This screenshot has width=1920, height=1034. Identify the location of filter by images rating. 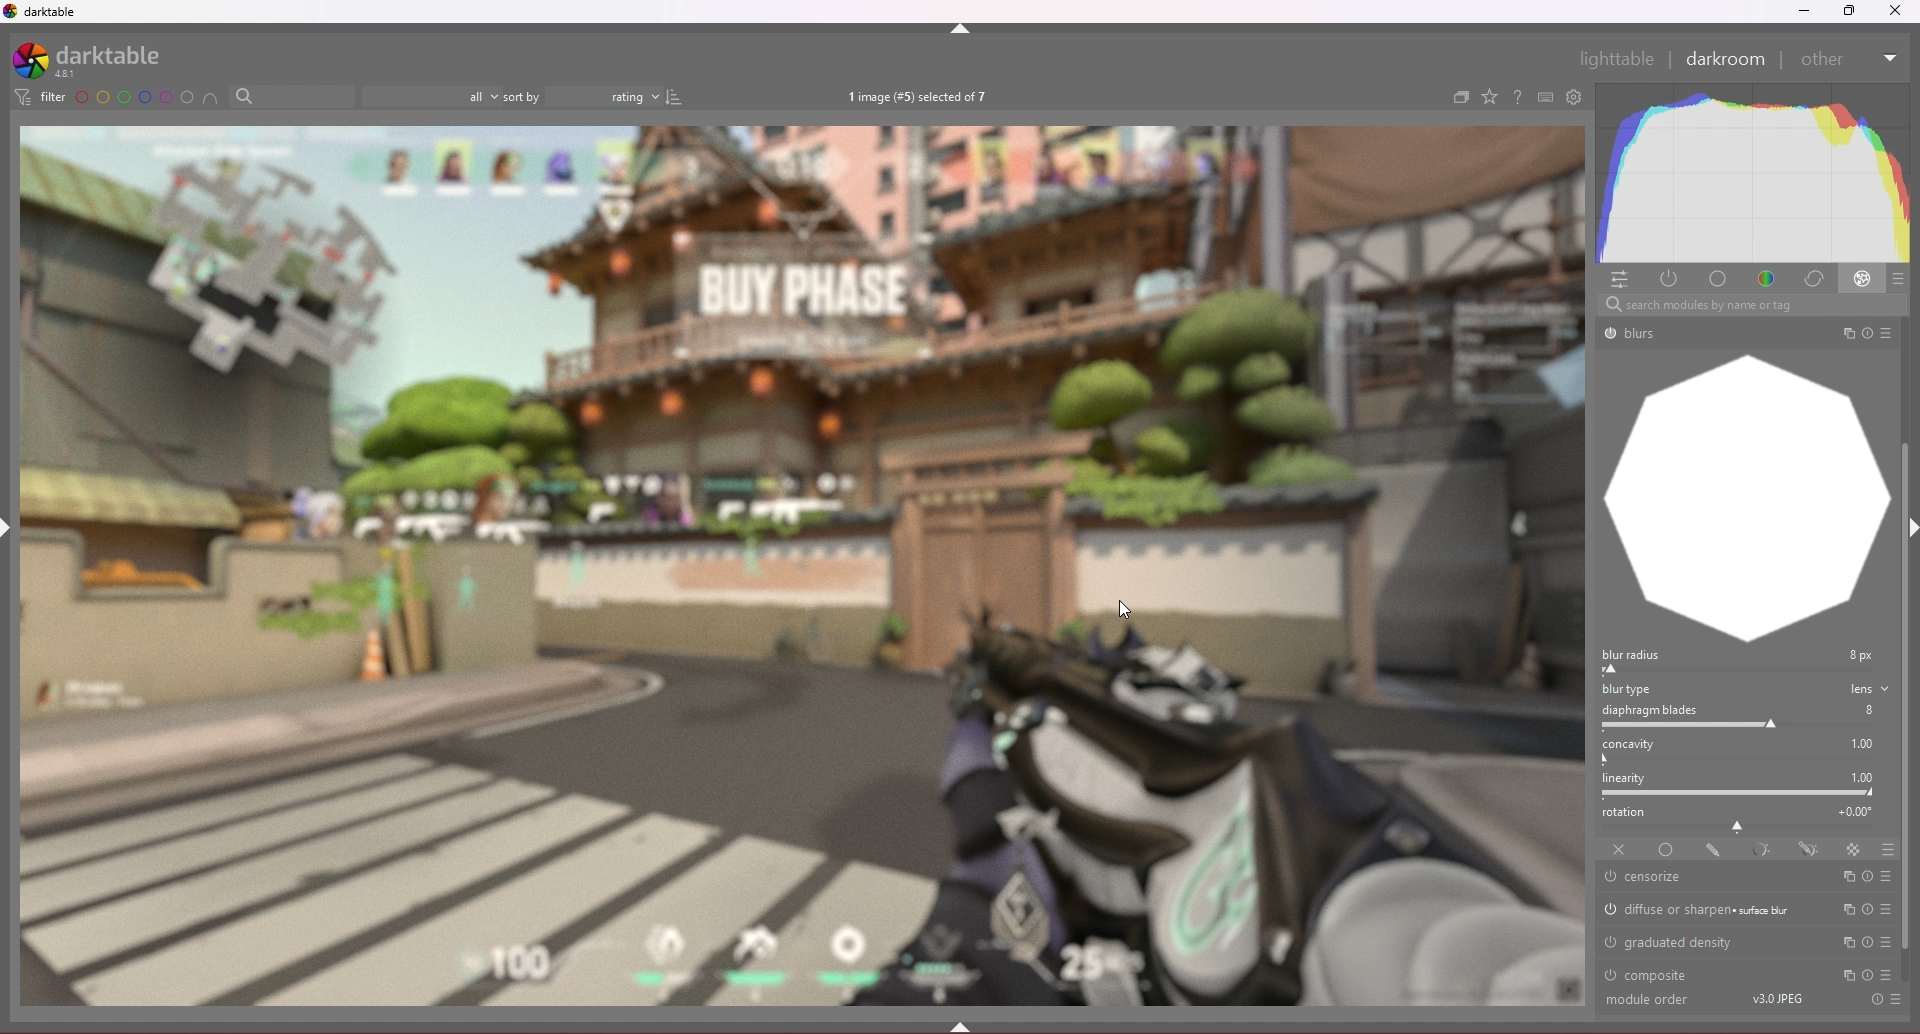
(432, 95).